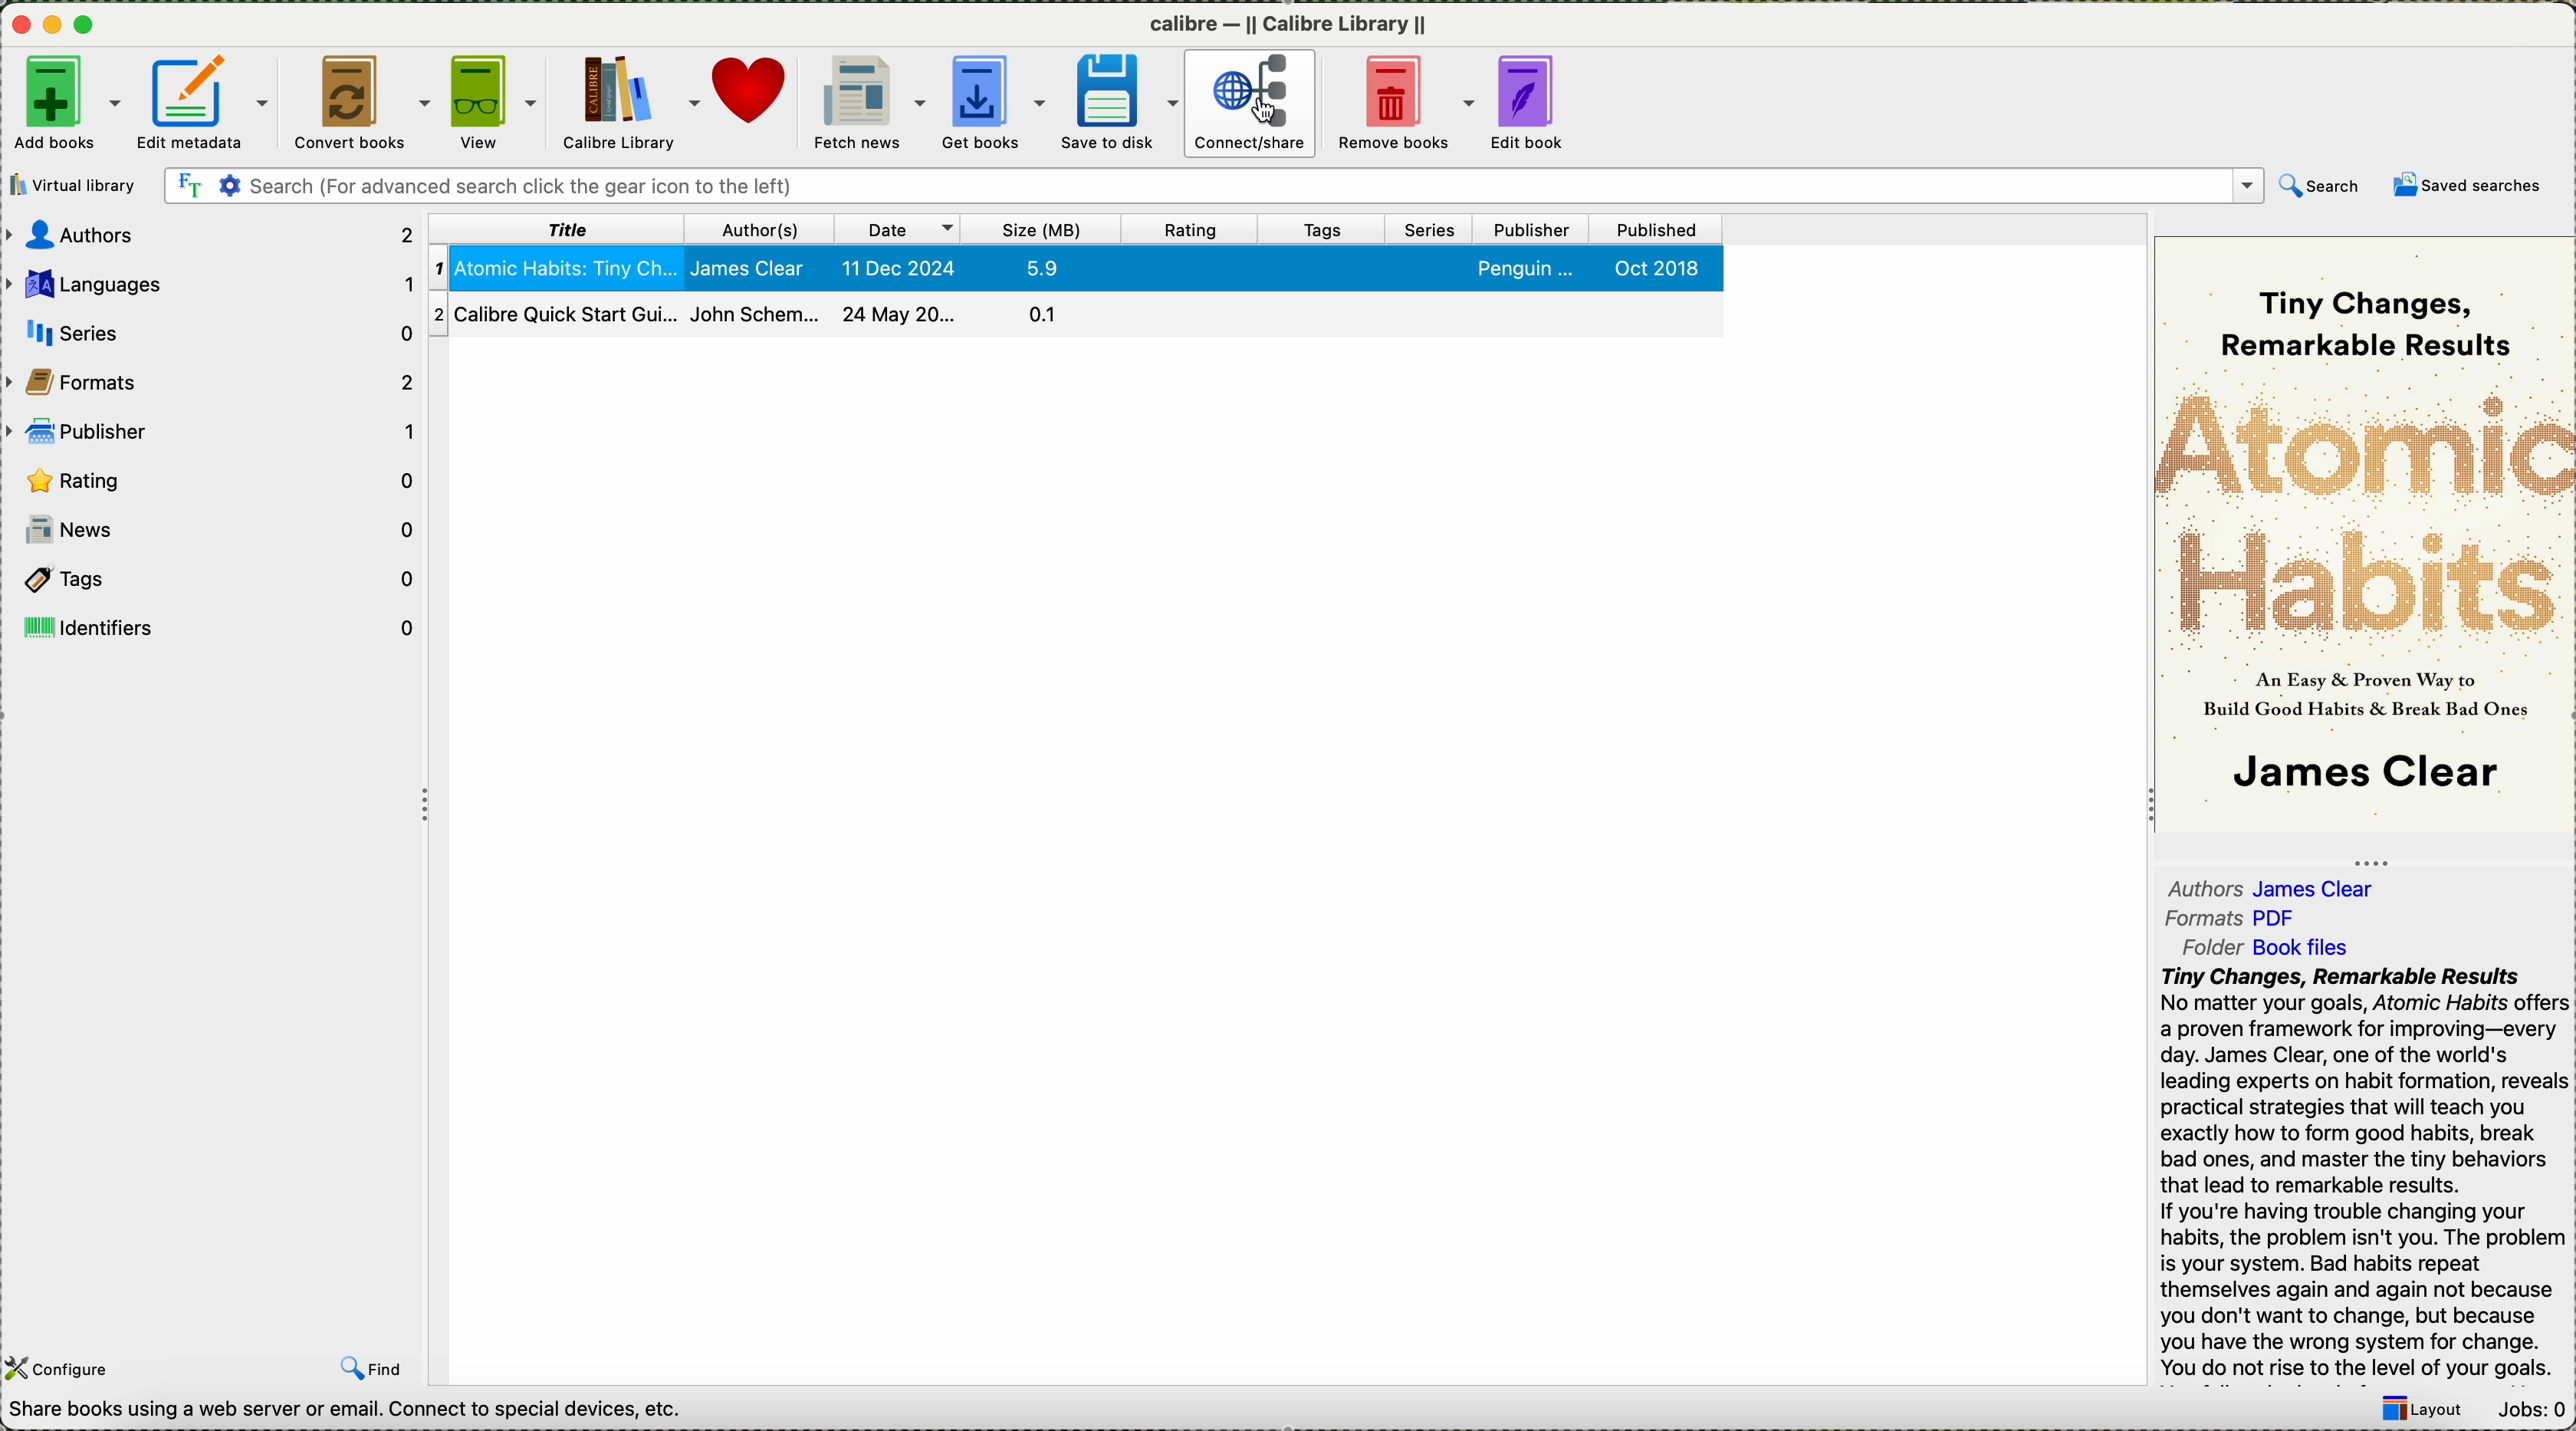 The width and height of the screenshot is (2576, 1431). What do you see at coordinates (2533, 1411) in the screenshot?
I see `Jobs: 0` at bounding box center [2533, 1411].